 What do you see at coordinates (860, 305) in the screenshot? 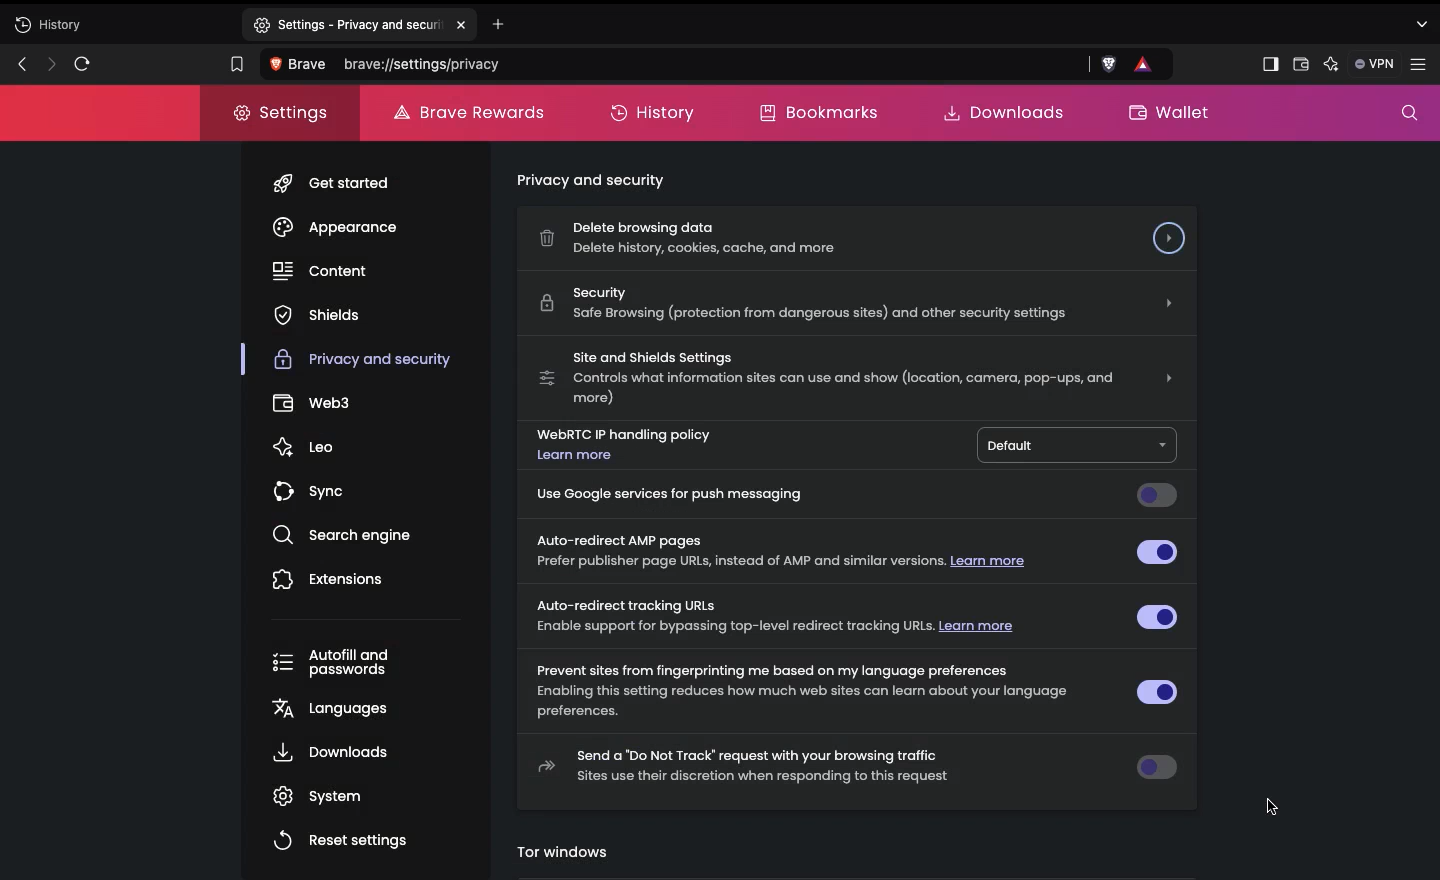
I see `Security
Safe Browsing (protection from dangerous sites) and other security settings` at bounding box center [860, 305].